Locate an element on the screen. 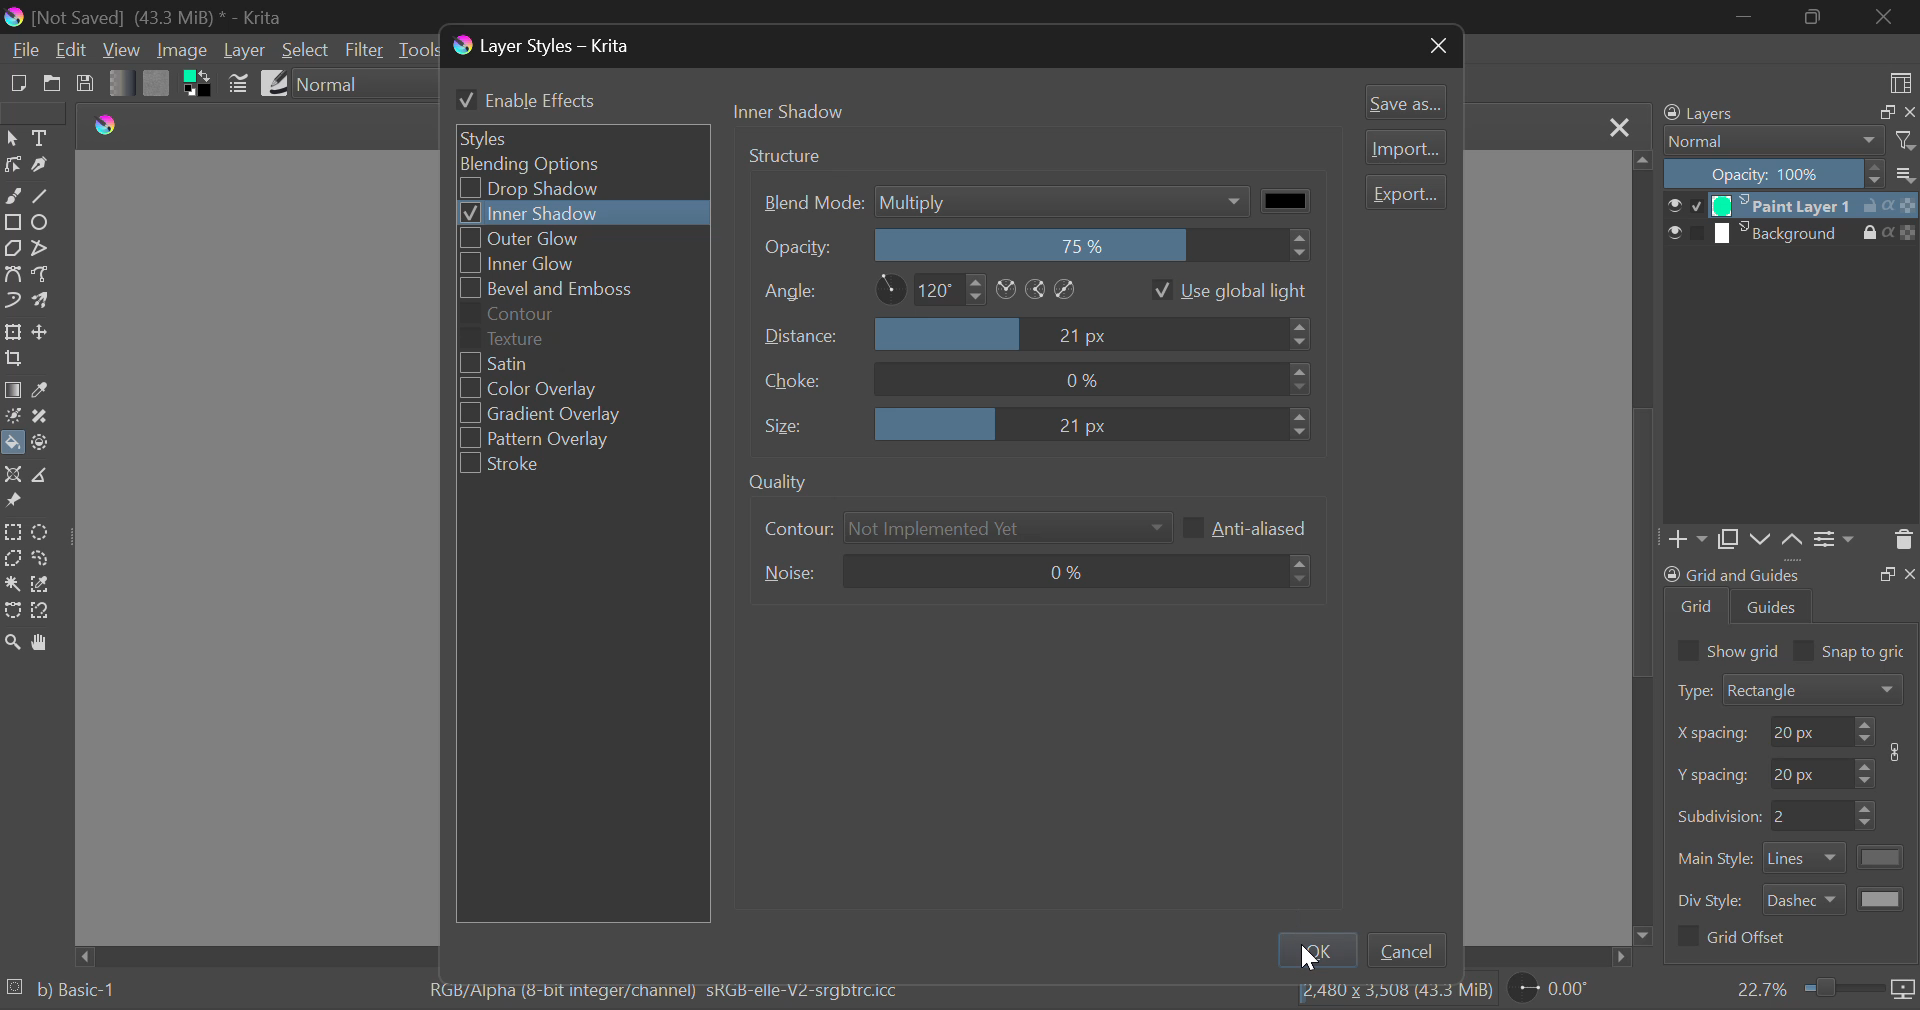 This screenshot has width=1920, height=1010. Tab Heading is located at coordinates (791, 115).